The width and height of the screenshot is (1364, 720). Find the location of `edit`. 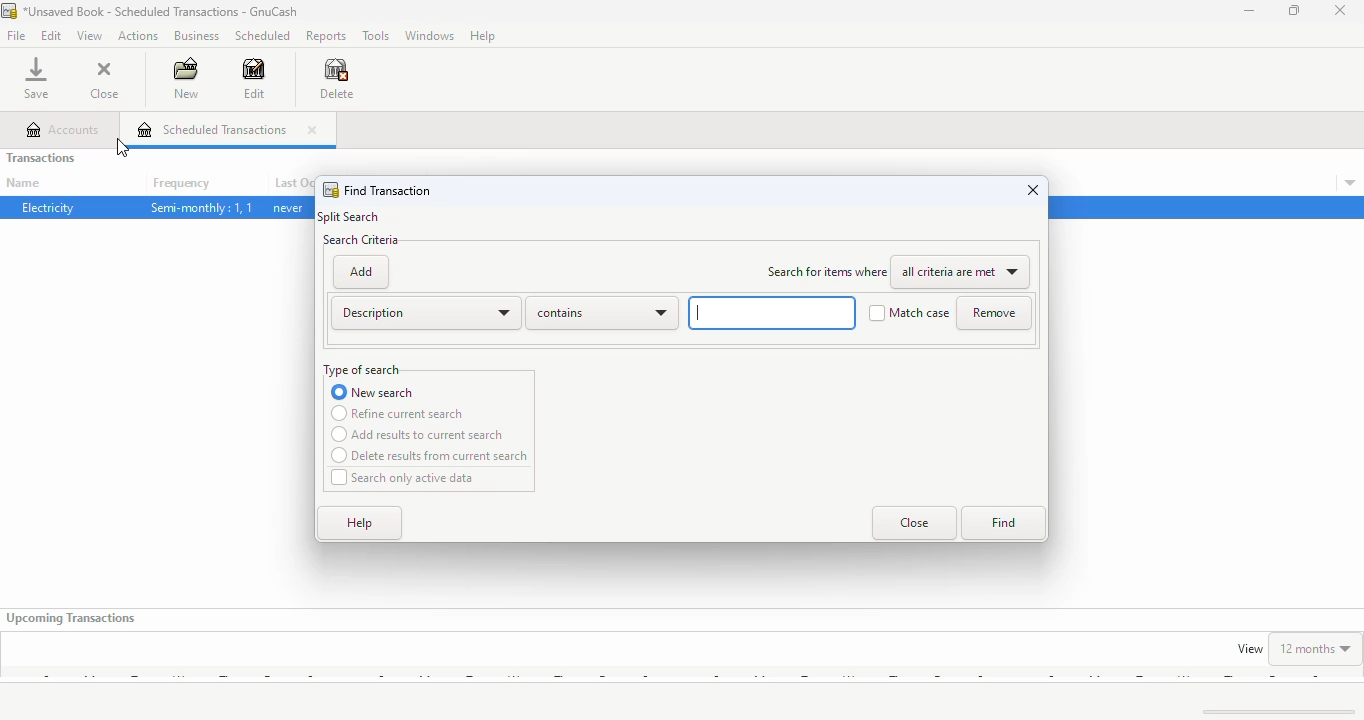

edit is located at coordinates (254, 78).